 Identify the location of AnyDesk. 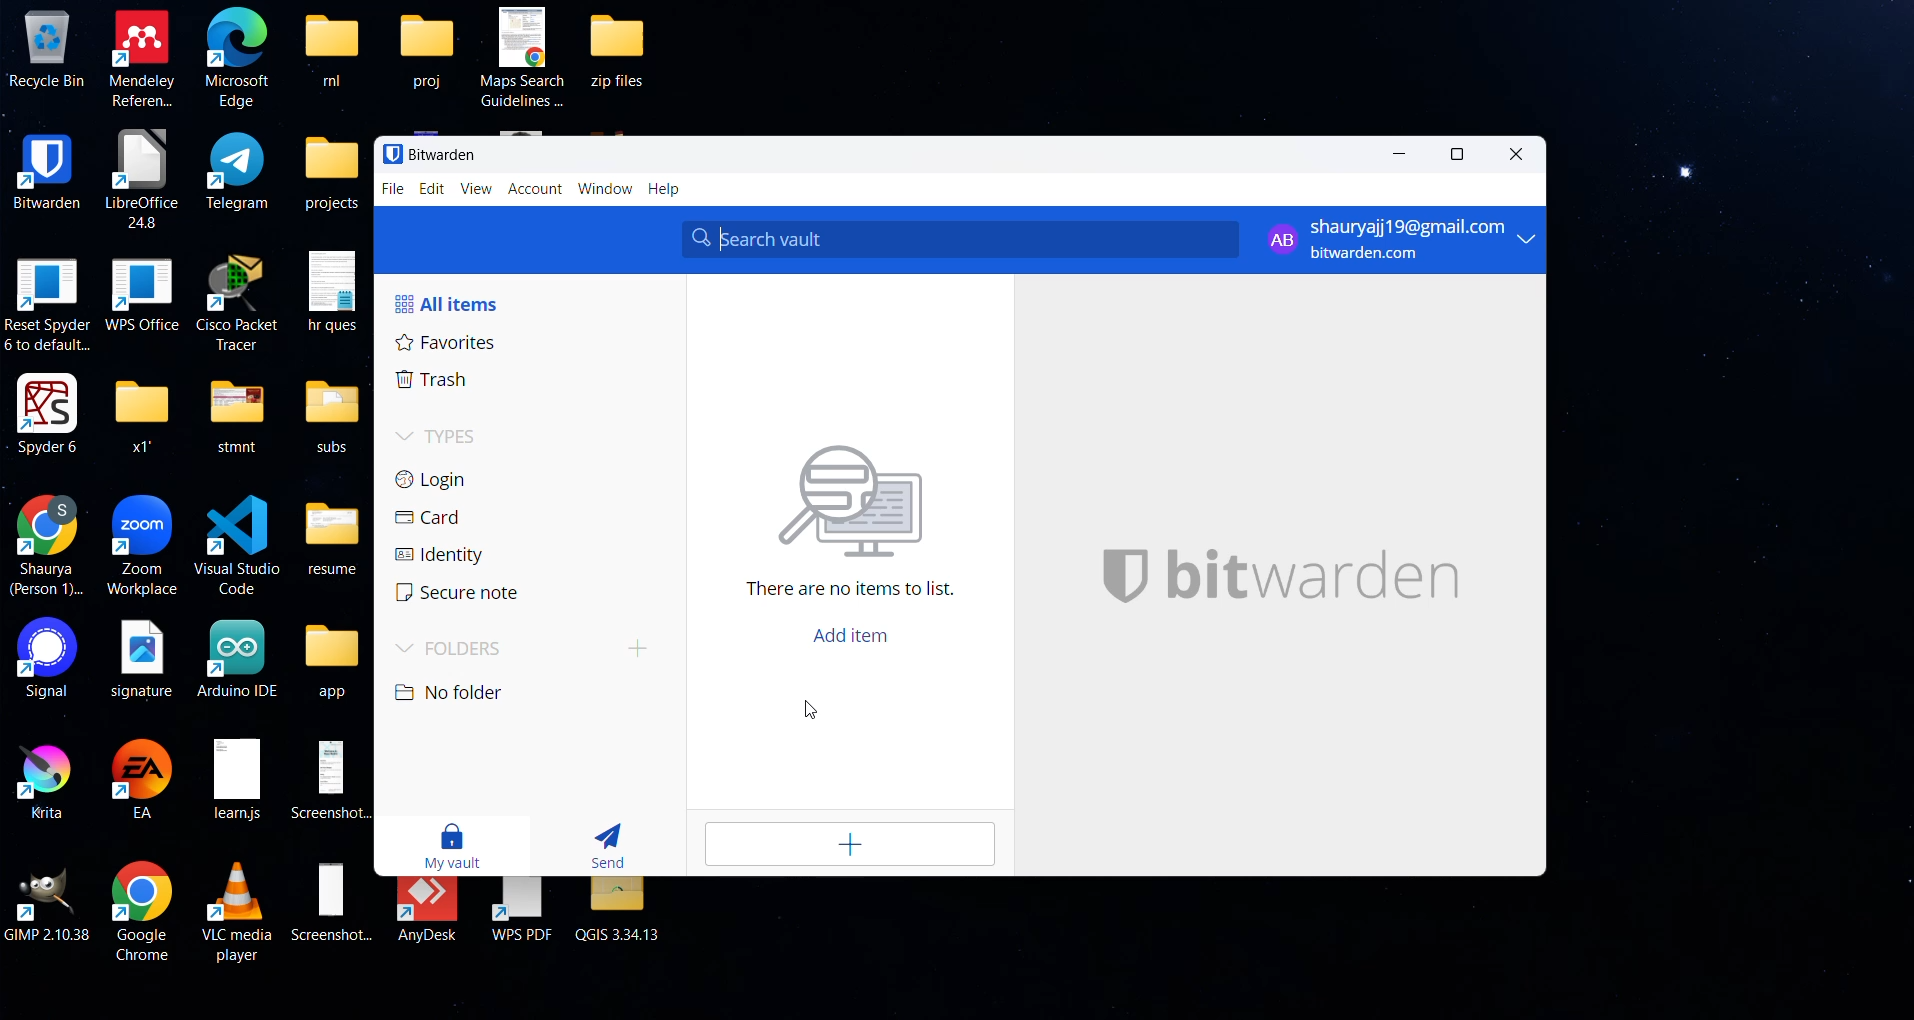
(430, 910).